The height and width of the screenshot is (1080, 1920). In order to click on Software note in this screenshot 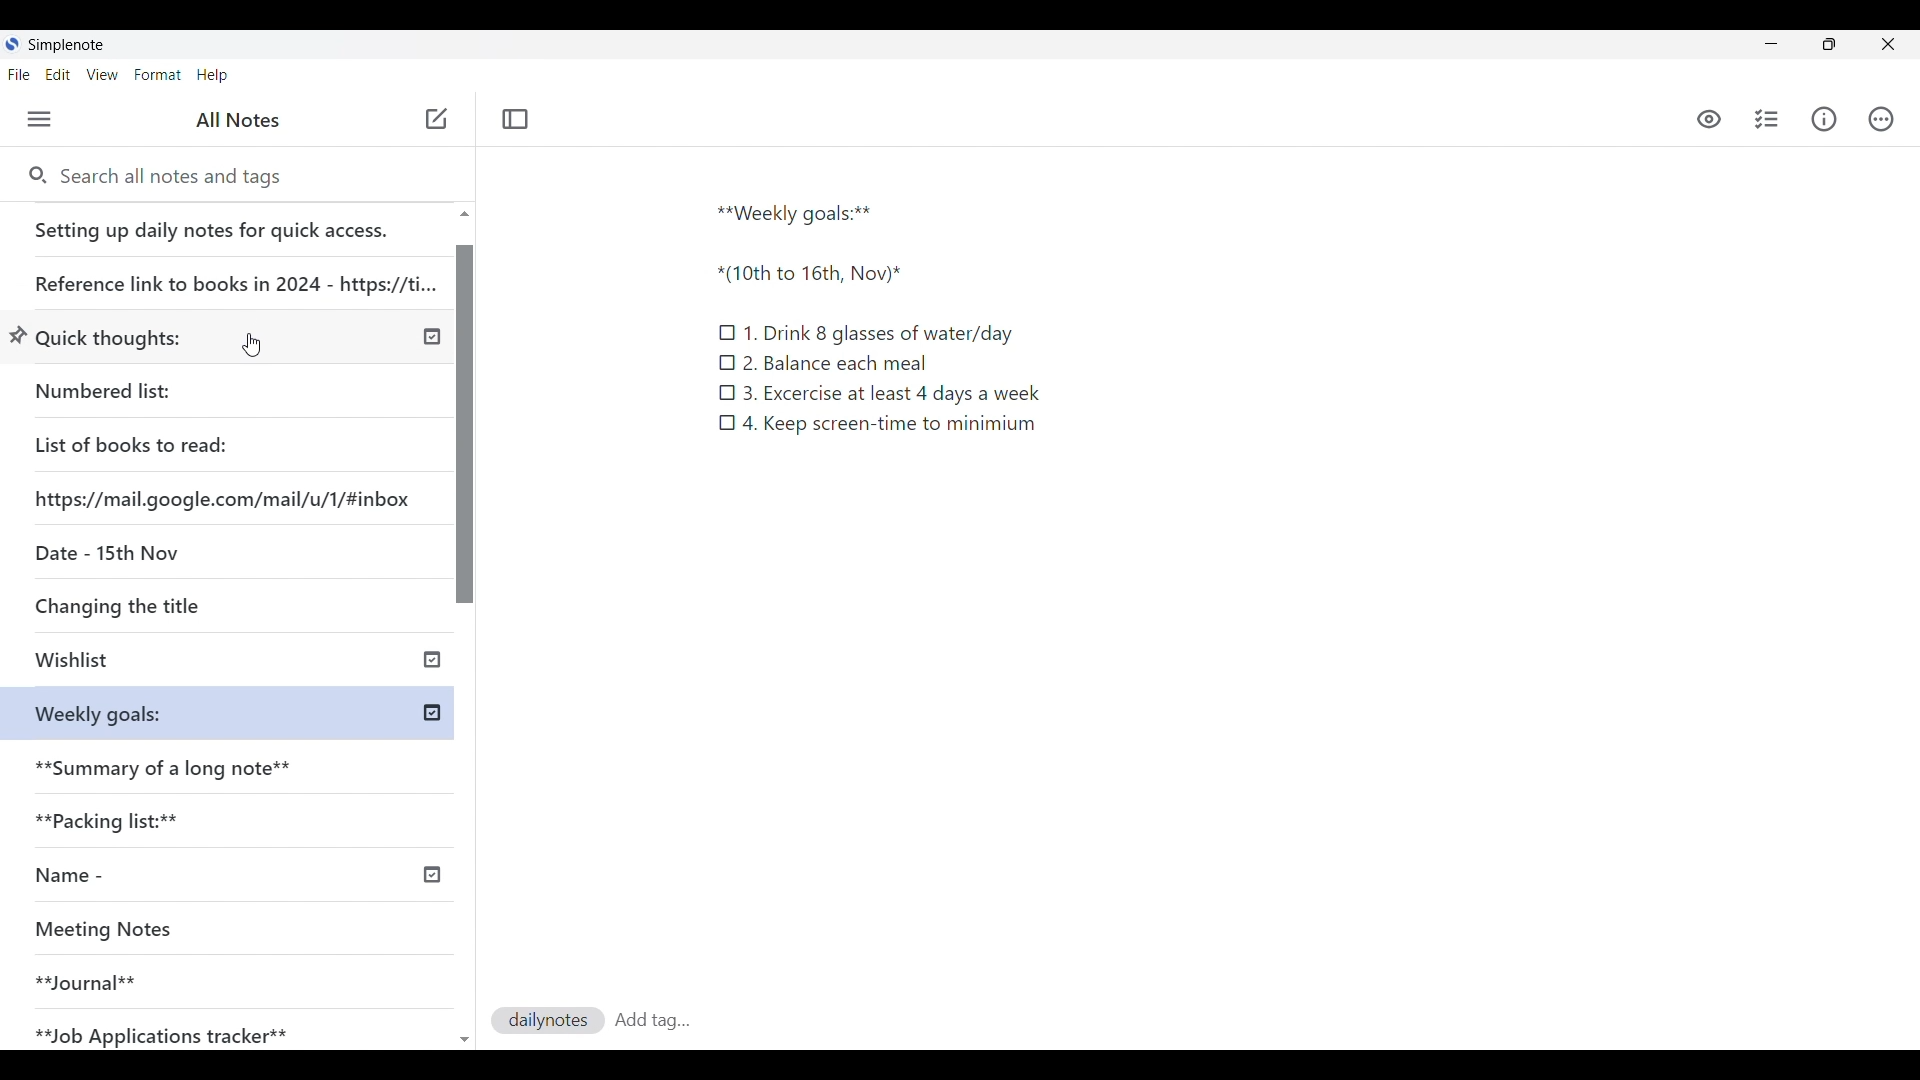, I will do `click(69, 45)`.